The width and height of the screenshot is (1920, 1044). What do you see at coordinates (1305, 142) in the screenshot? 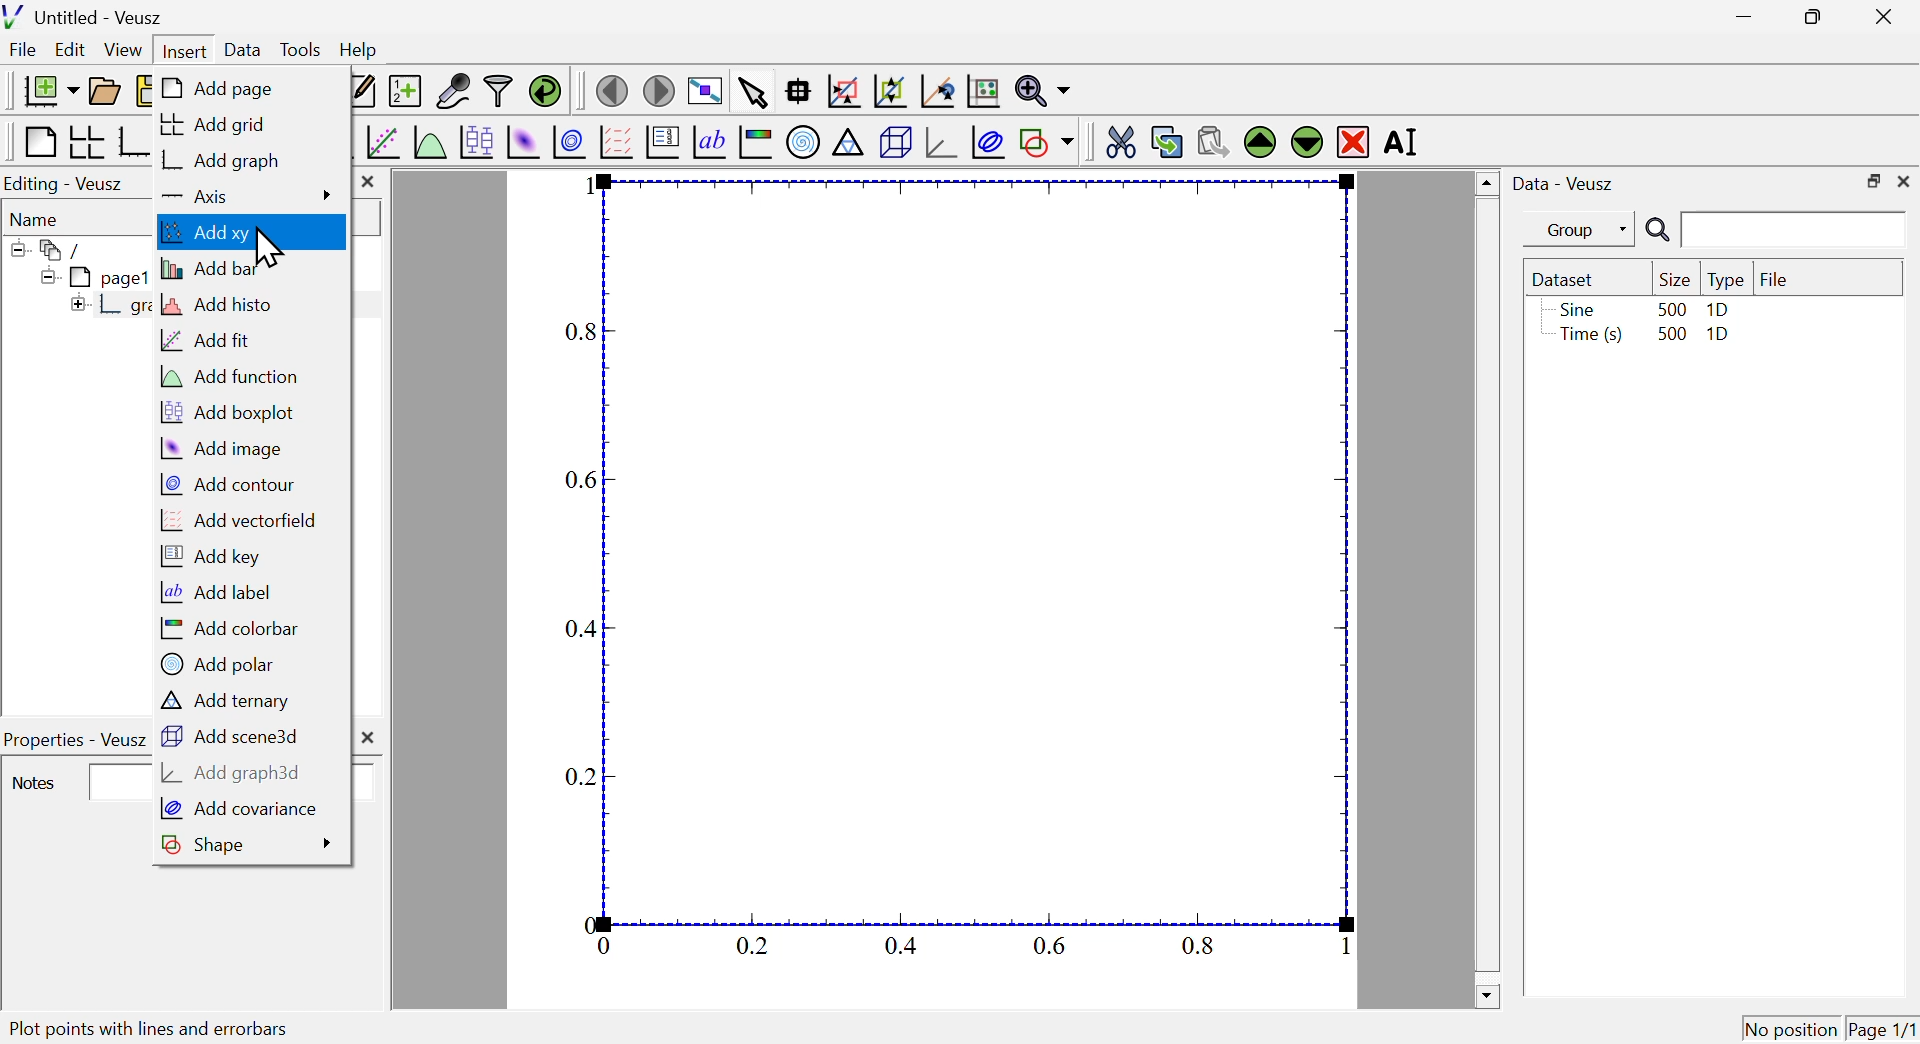
I see `move the selected widget down` at bounding box center [1305, 142].